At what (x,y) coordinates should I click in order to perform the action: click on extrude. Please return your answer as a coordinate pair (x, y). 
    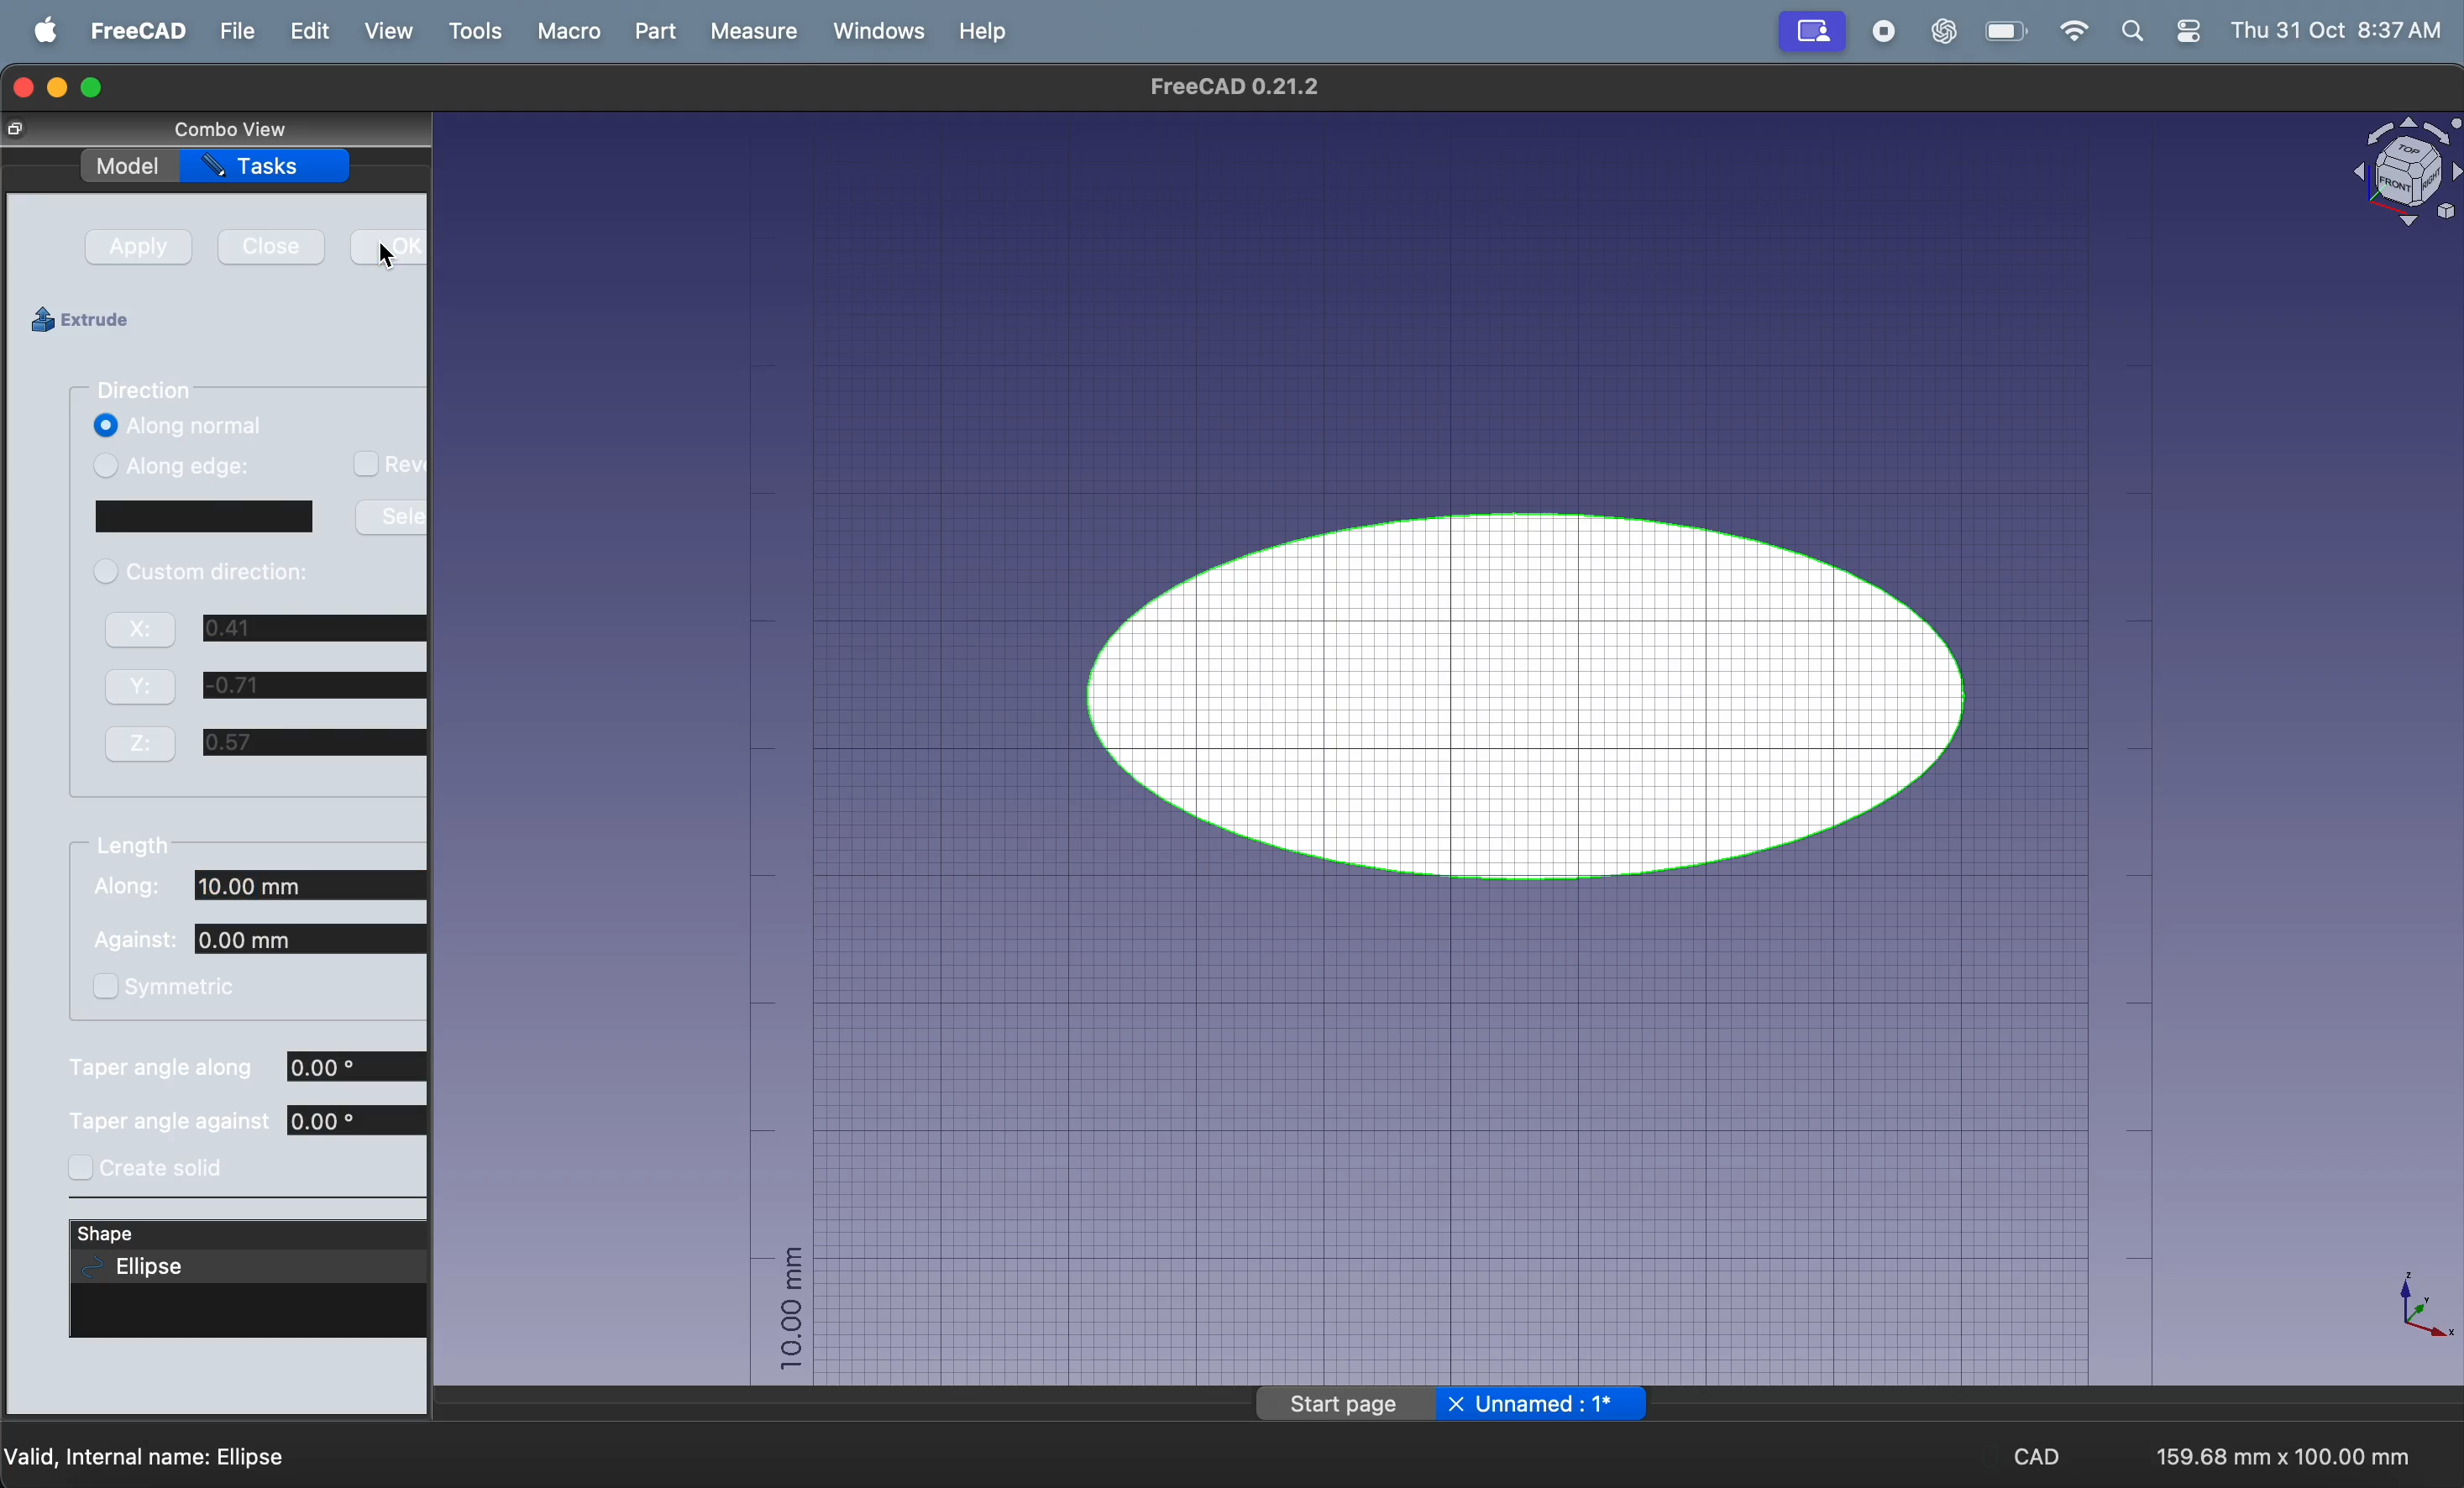
    Looking at the image, I should click on (91, 320).